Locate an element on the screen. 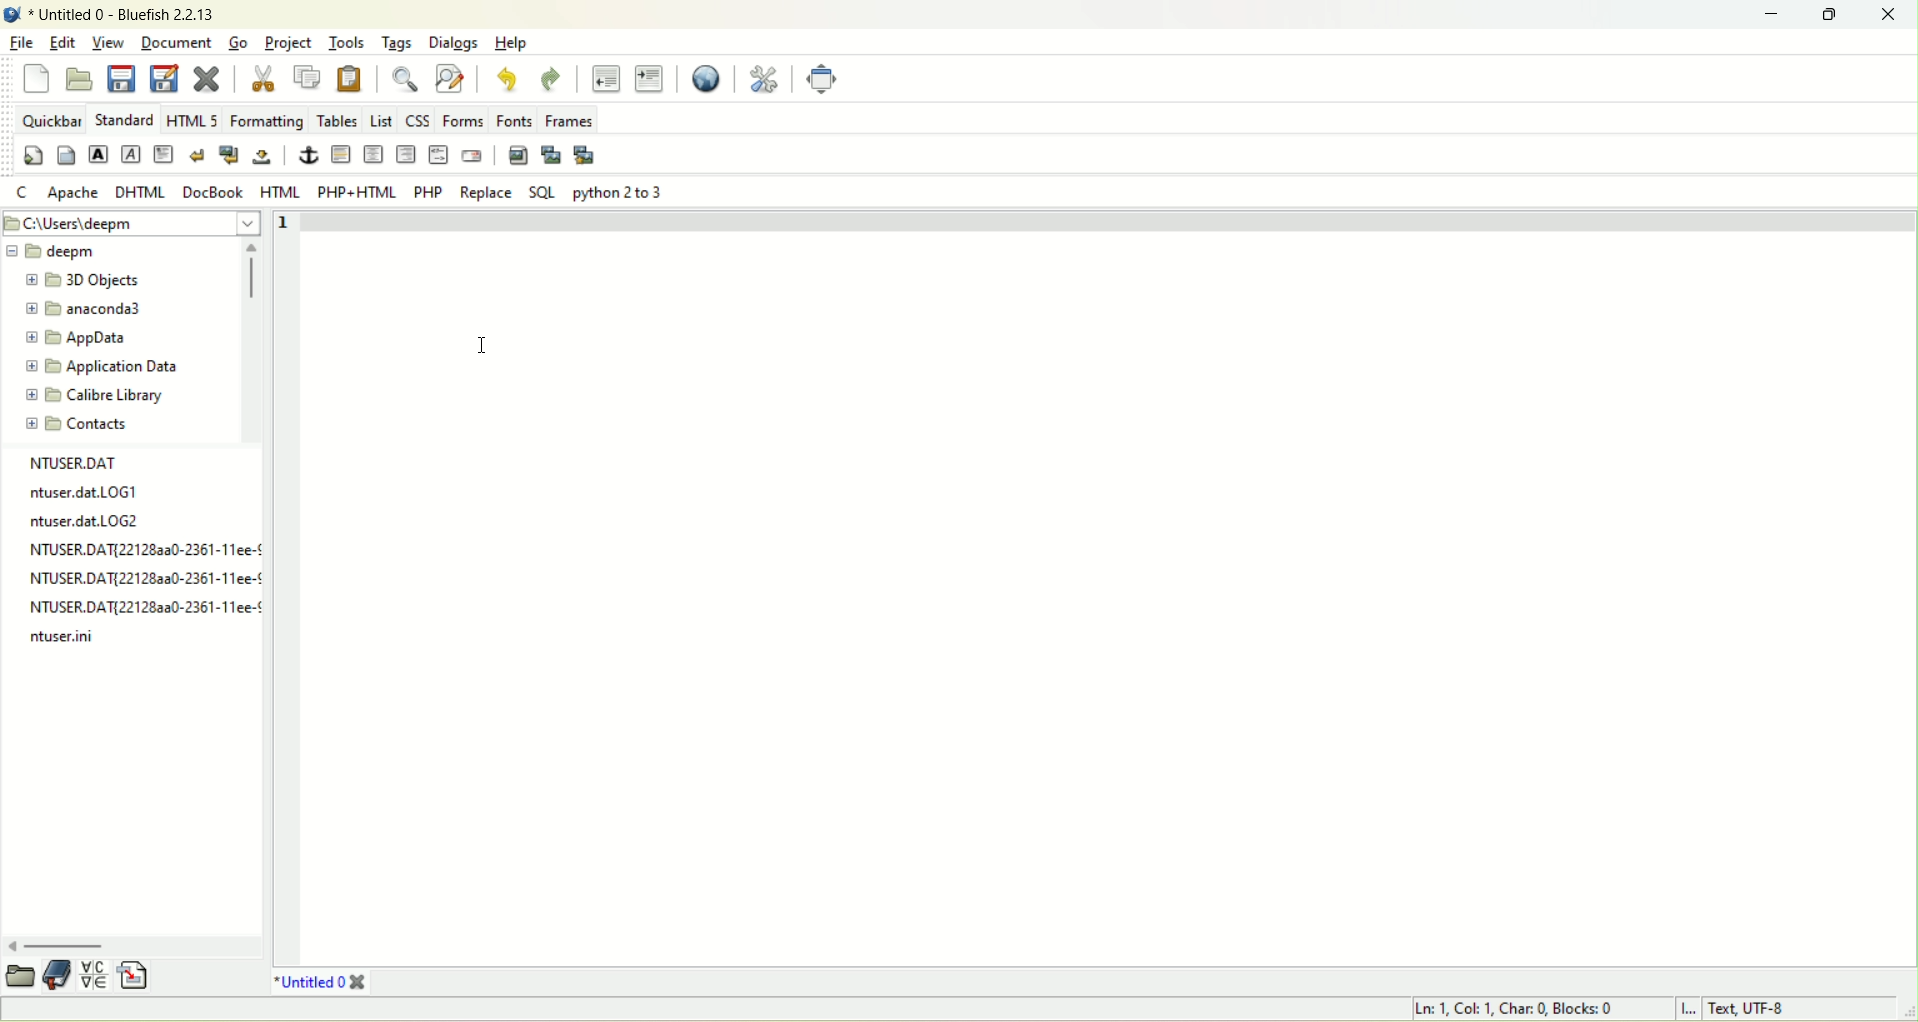 This screenshot has width=1918, height=1022. maximize is located at coordinates (1834, 16).